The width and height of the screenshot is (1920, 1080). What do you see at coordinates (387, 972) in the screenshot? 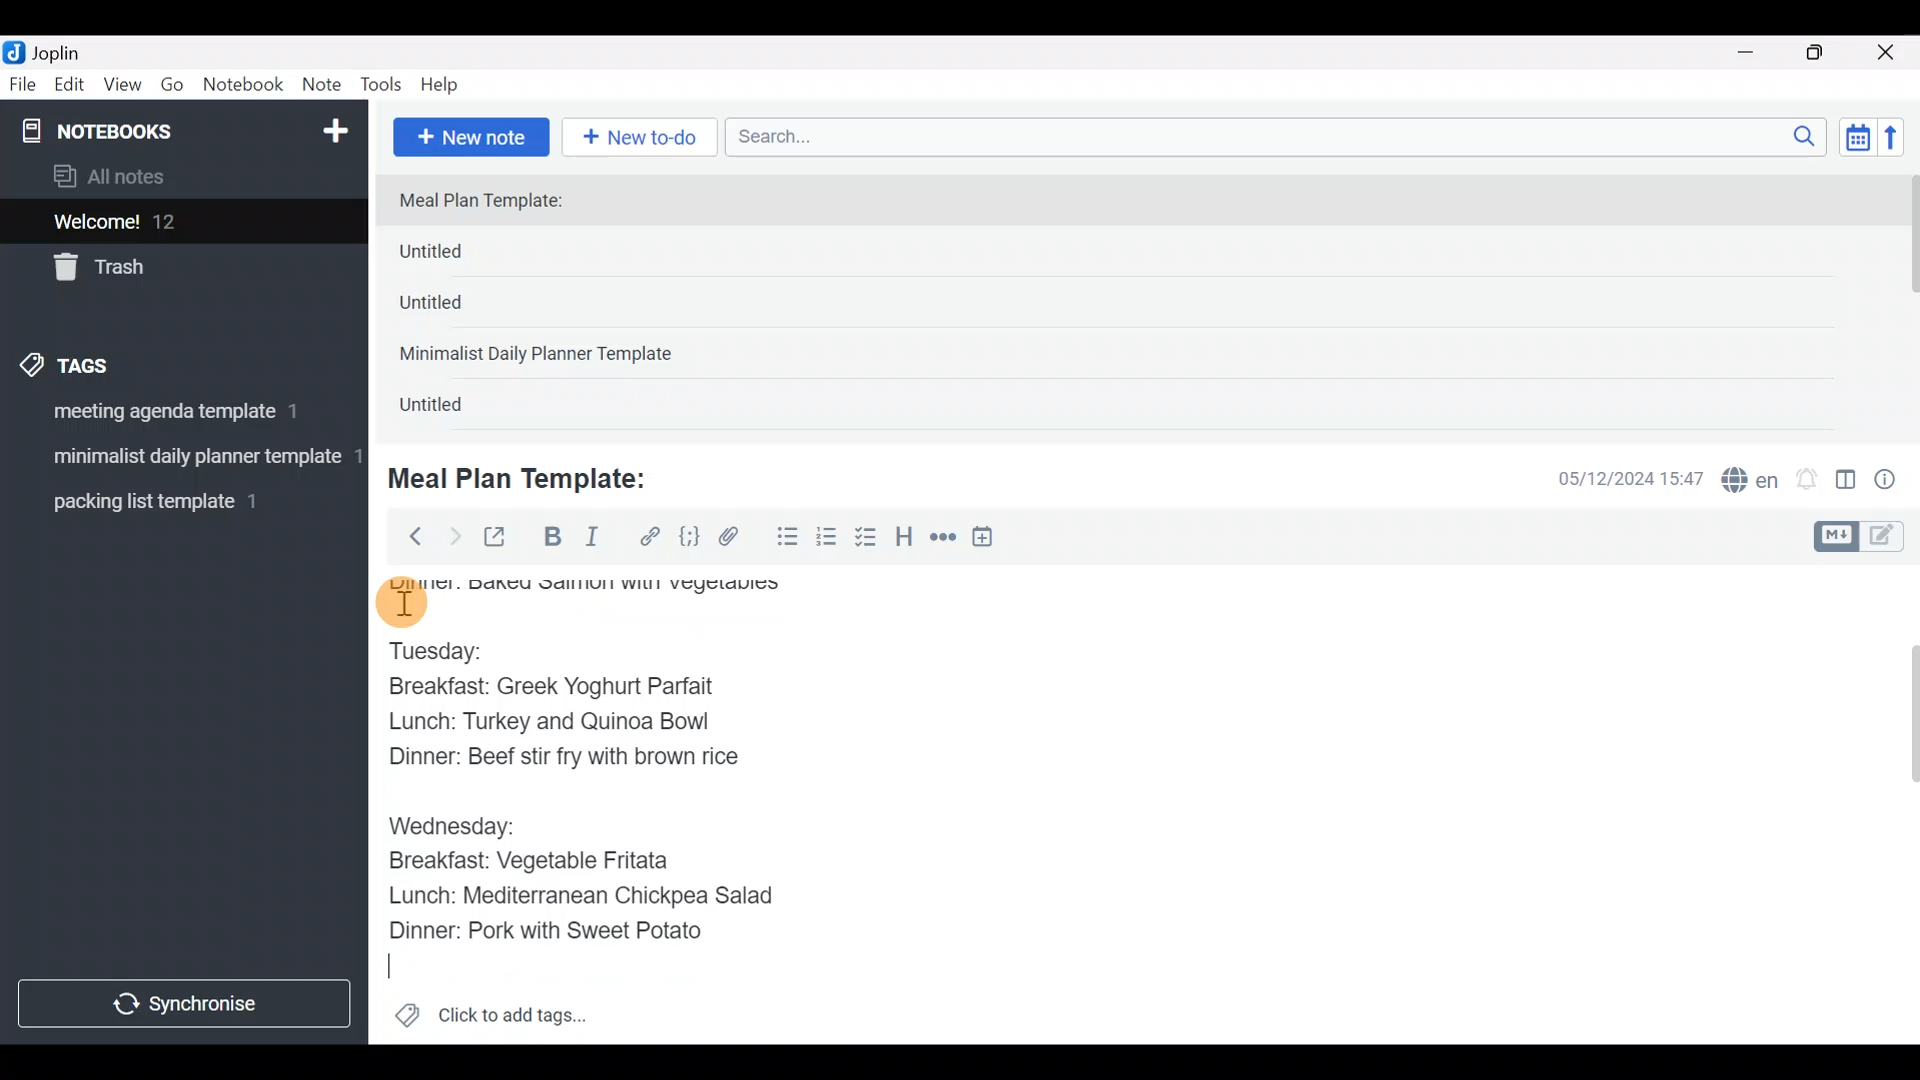
I see `text Cursor` at bounding box center [387, 972].